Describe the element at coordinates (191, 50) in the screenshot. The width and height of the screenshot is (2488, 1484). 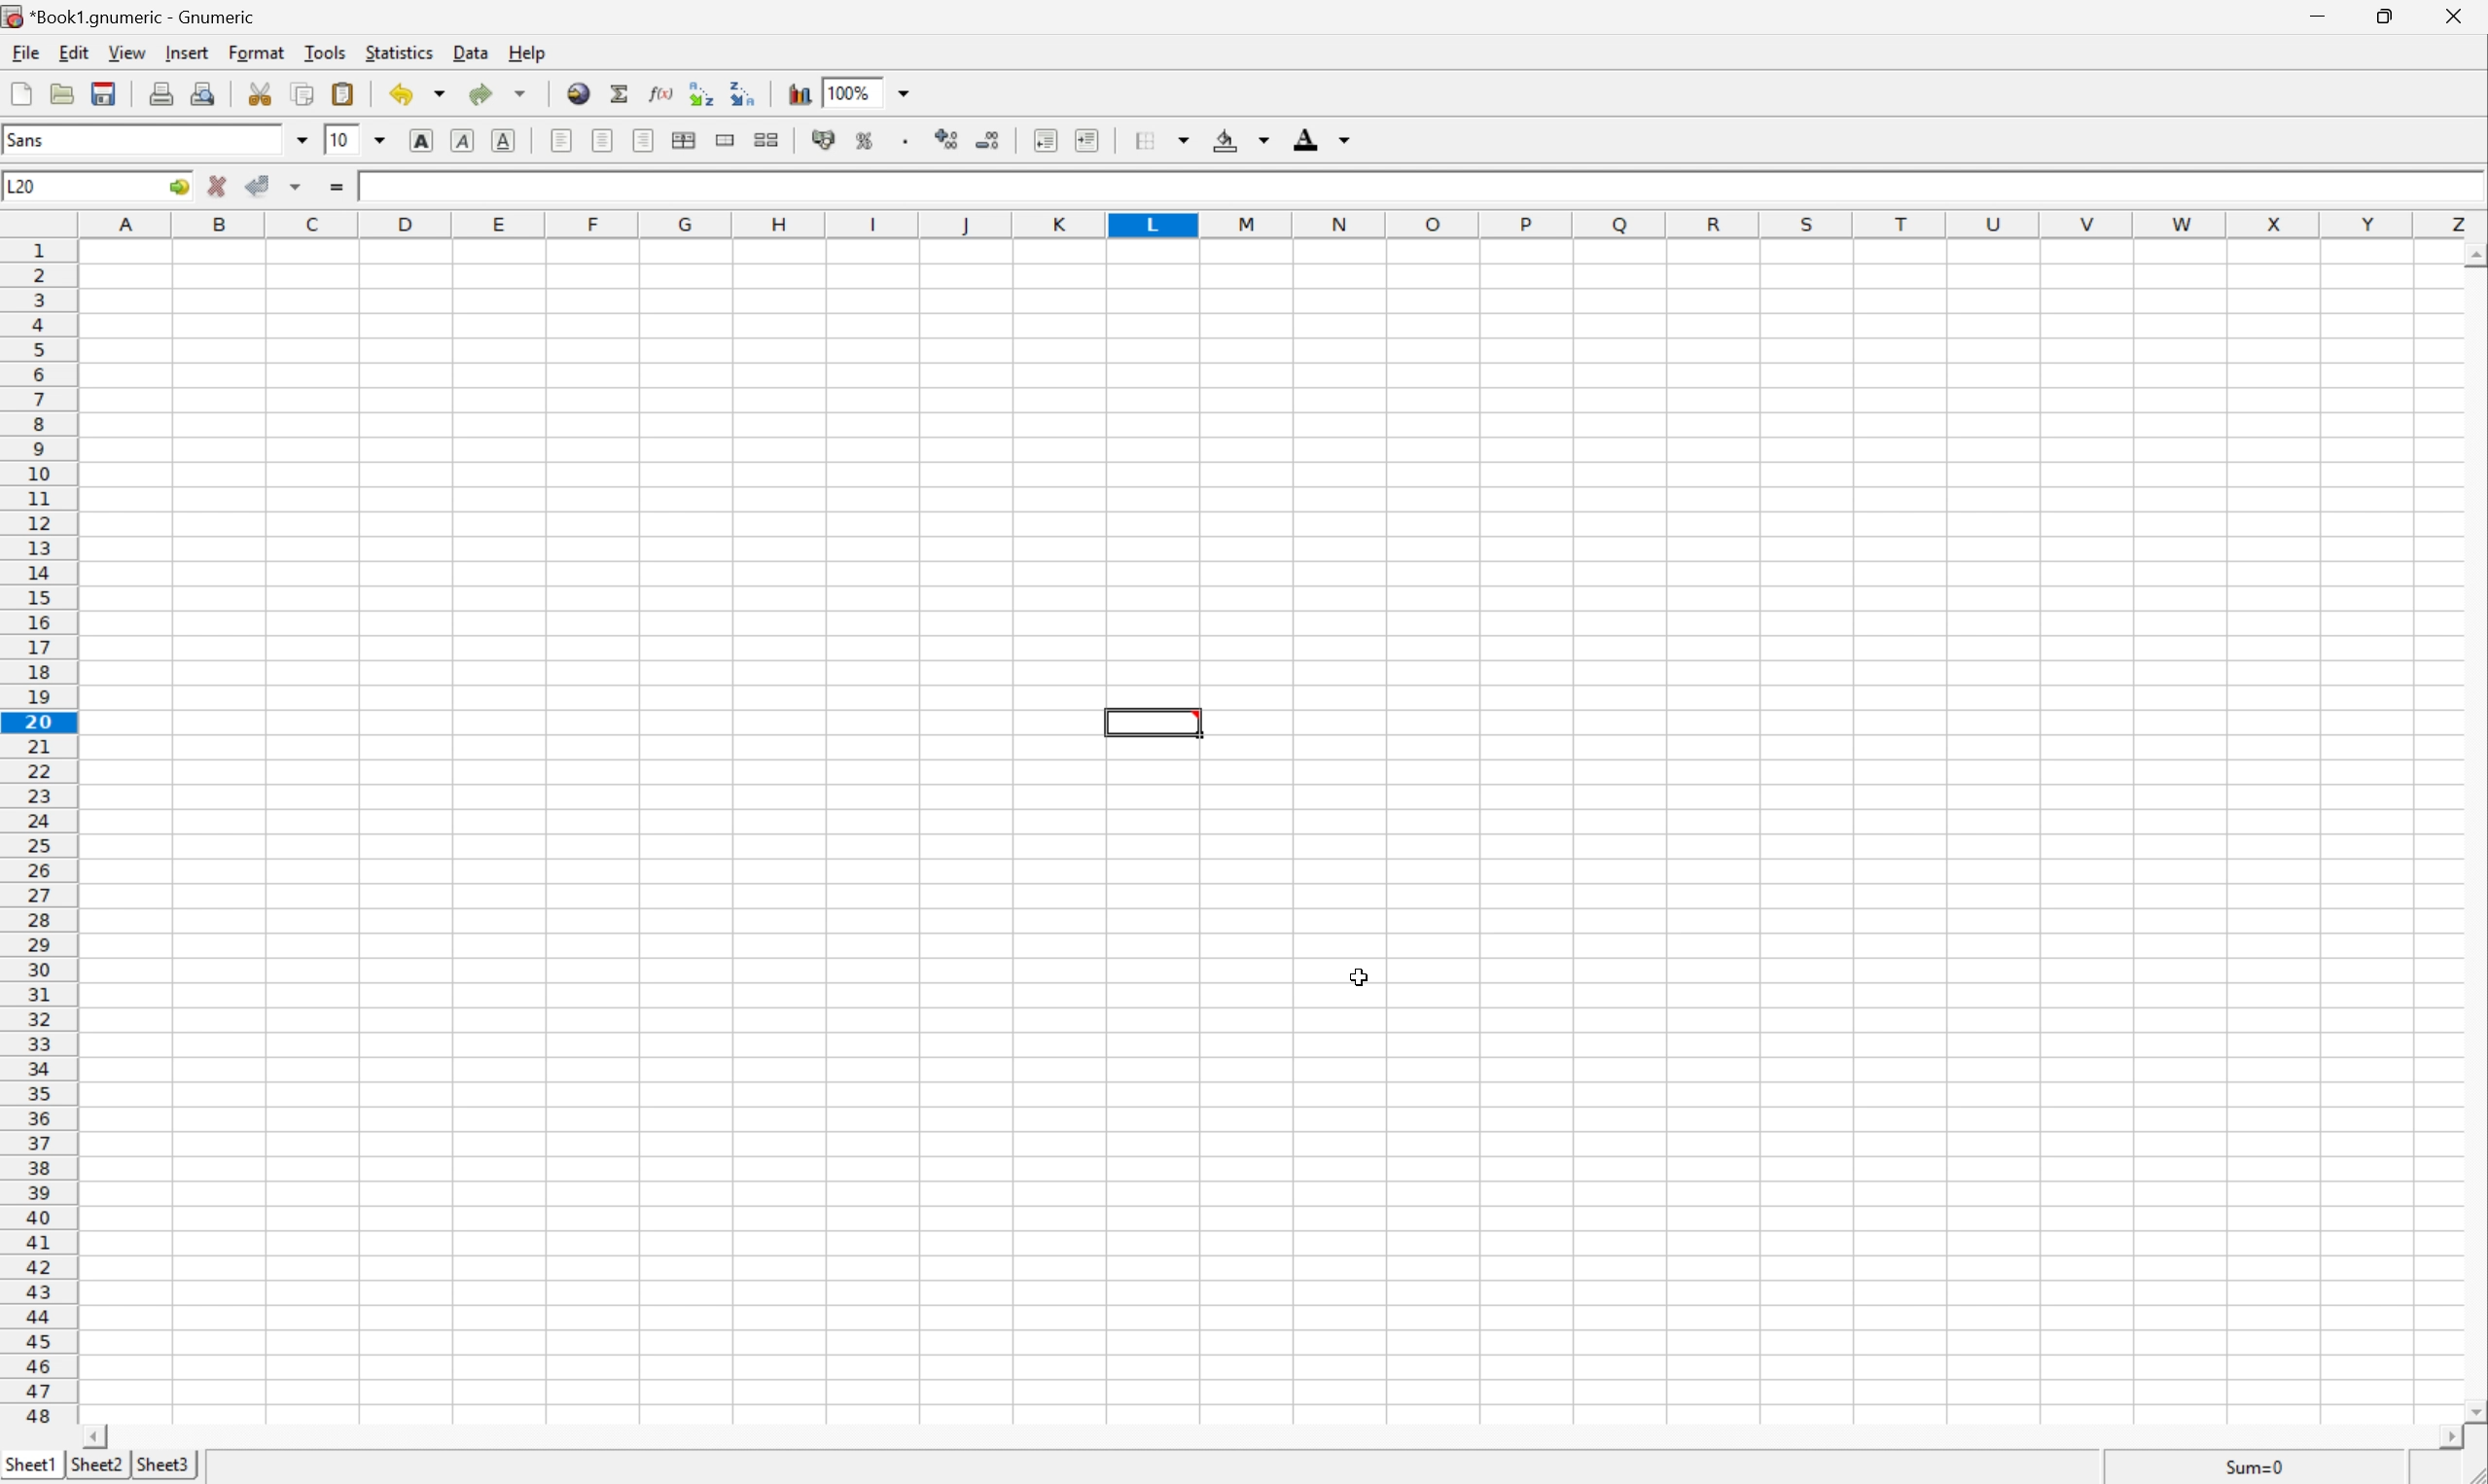
I see `Insert` at that location.